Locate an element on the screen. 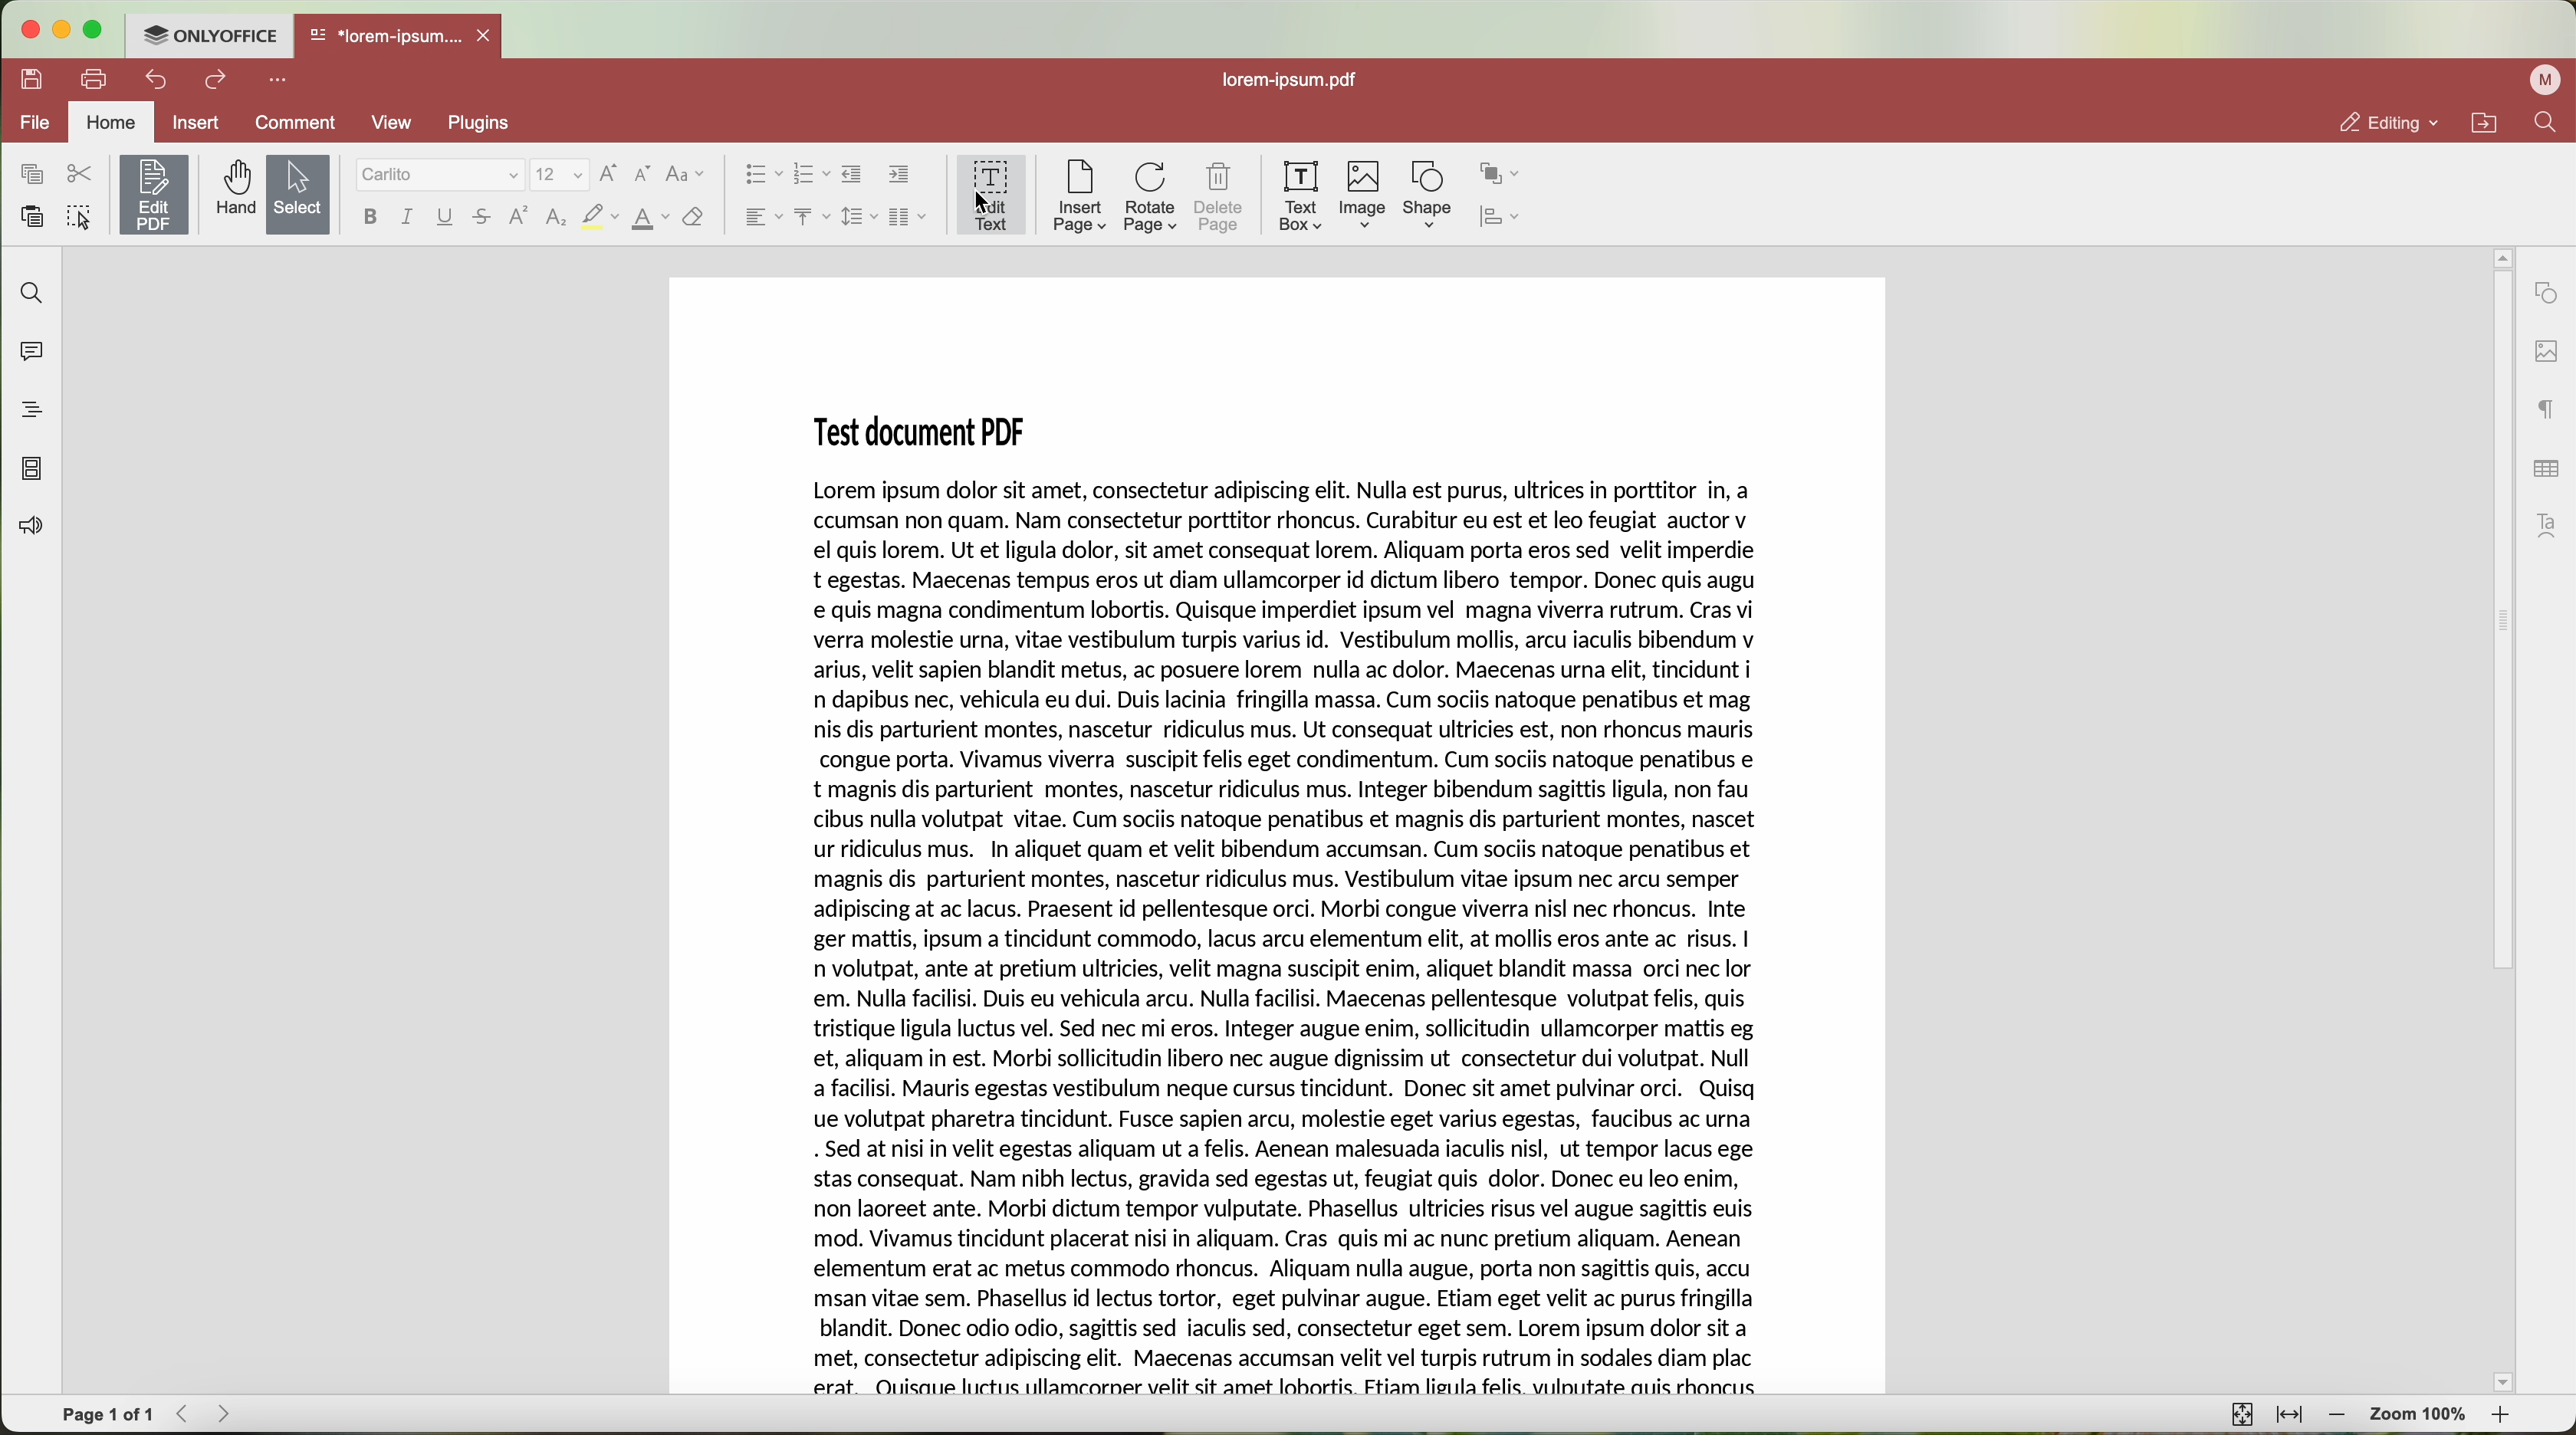 The height and width of the screenshot is (1435, 2576). line spacing is located at coordinates (859, 217).